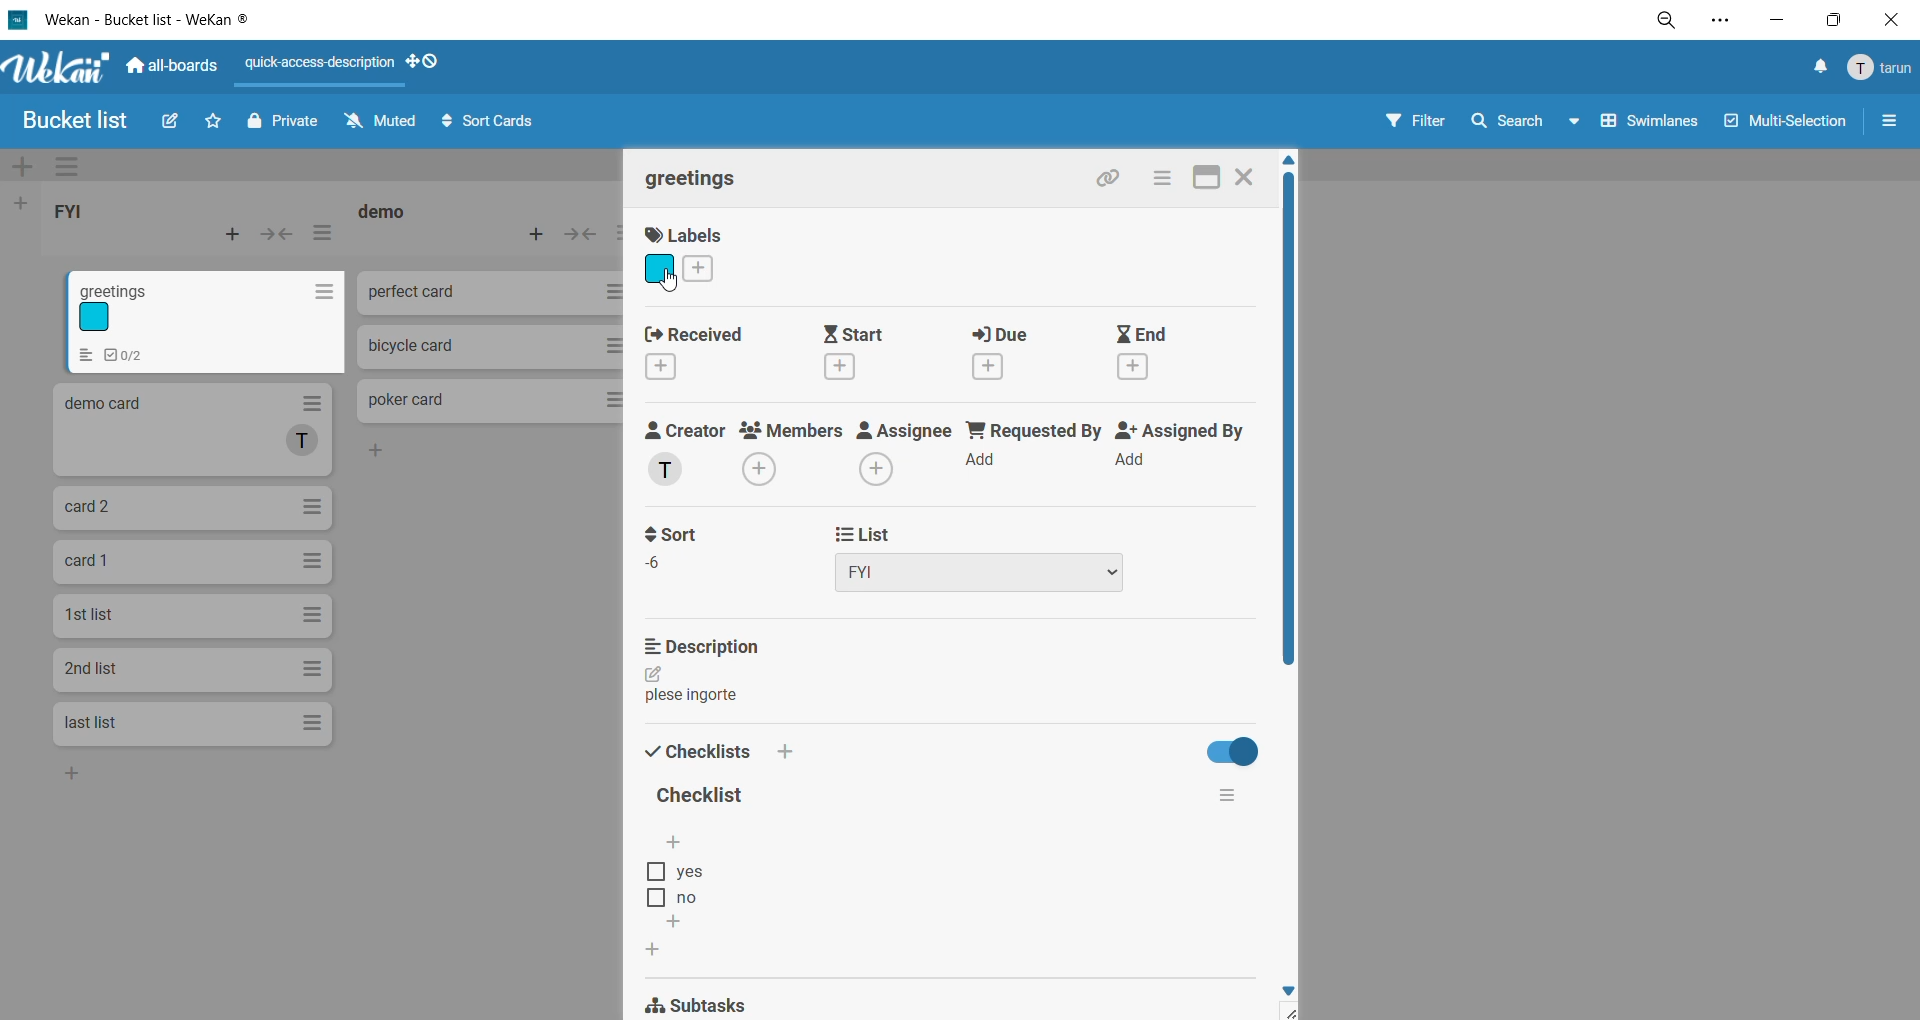 This screenshot has width=1920, height=1020. I want to click on maximize, so click(1830, 20).